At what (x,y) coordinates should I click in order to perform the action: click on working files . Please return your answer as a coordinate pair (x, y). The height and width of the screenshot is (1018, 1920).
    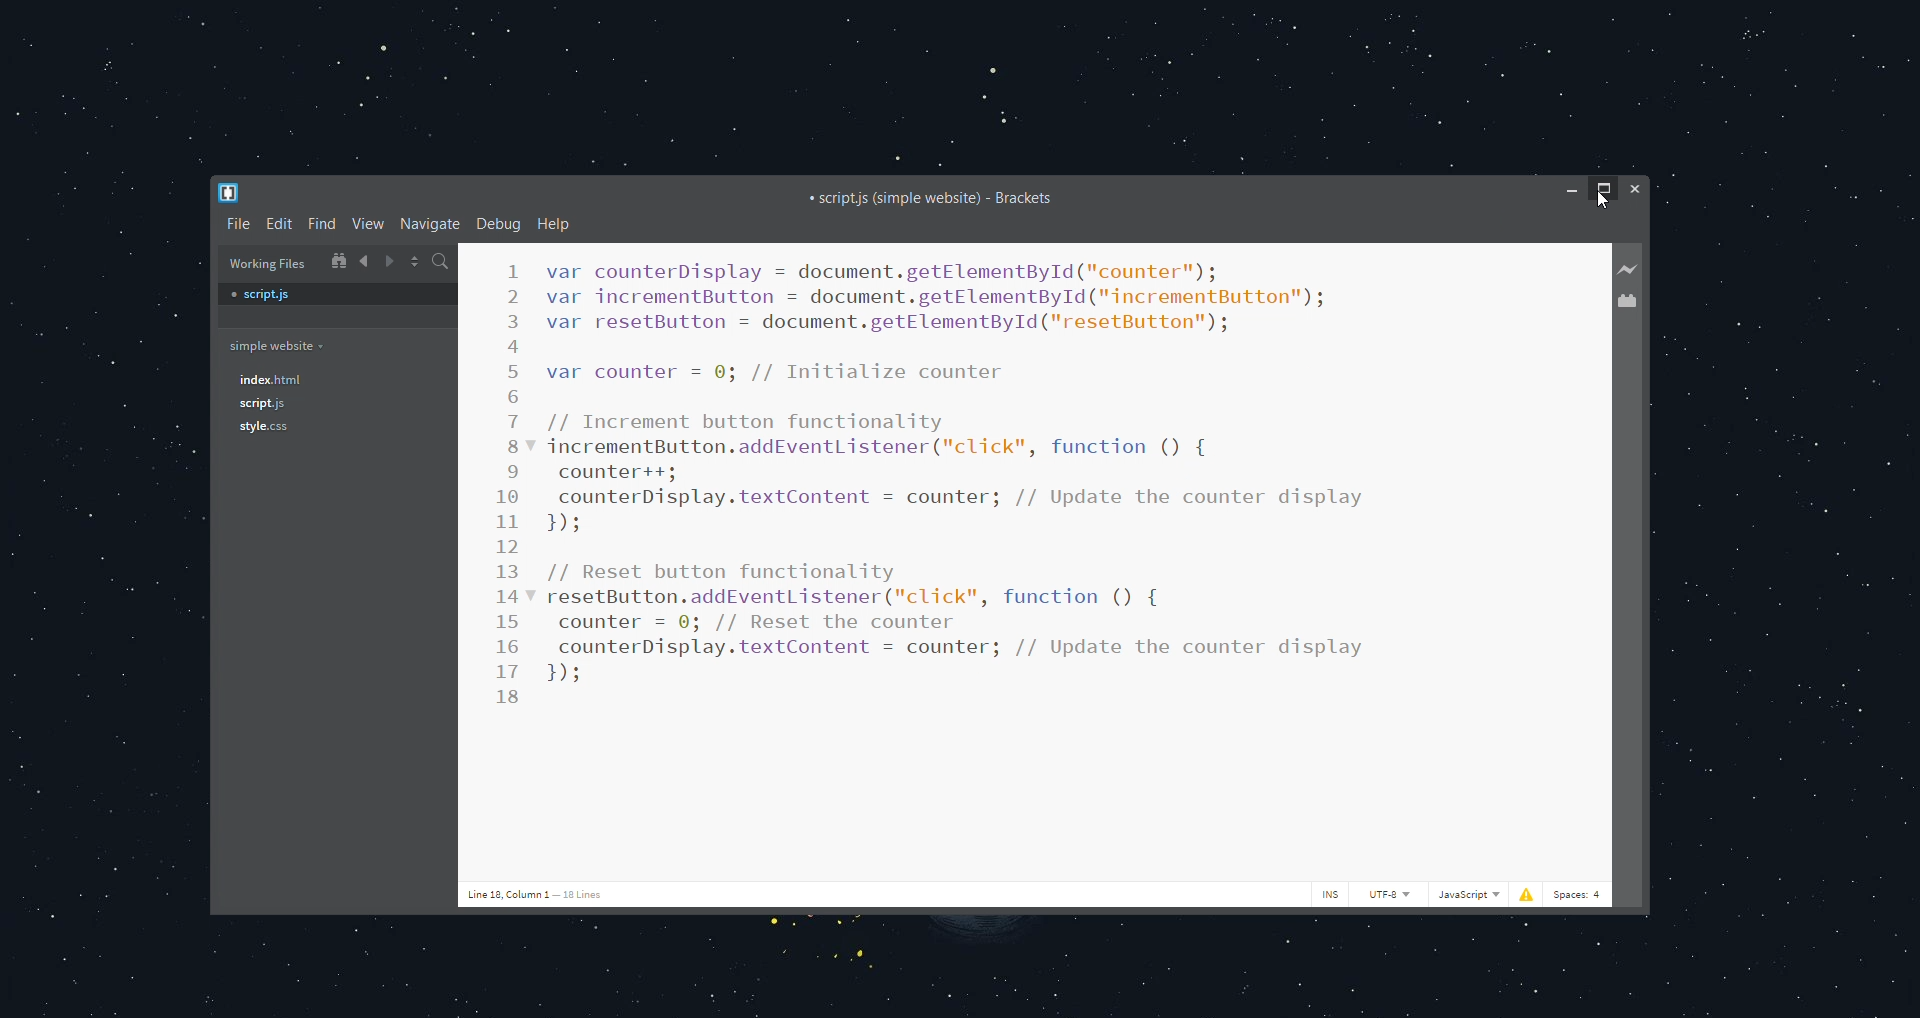
    Looking at the image, I should click on (266, 263).